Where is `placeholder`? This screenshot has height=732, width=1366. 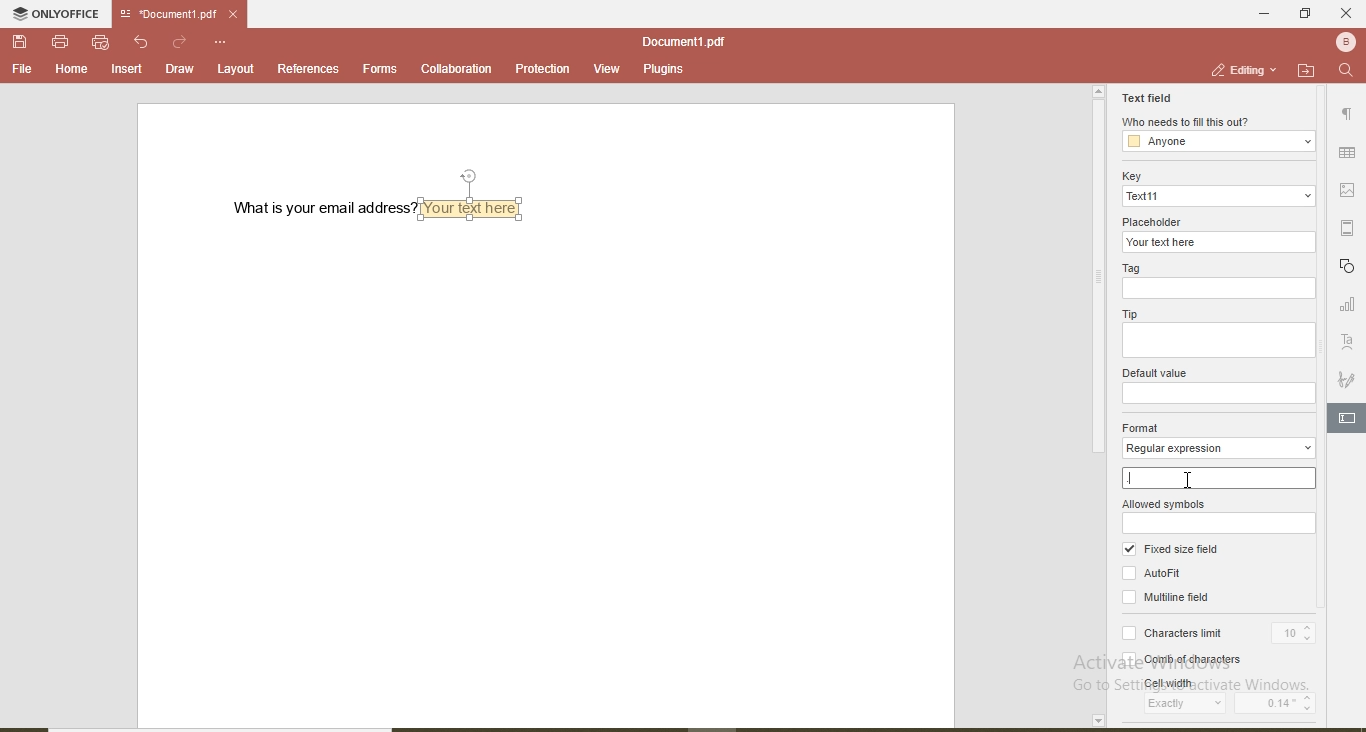
placeholder is located at coordinates (1156, 220).